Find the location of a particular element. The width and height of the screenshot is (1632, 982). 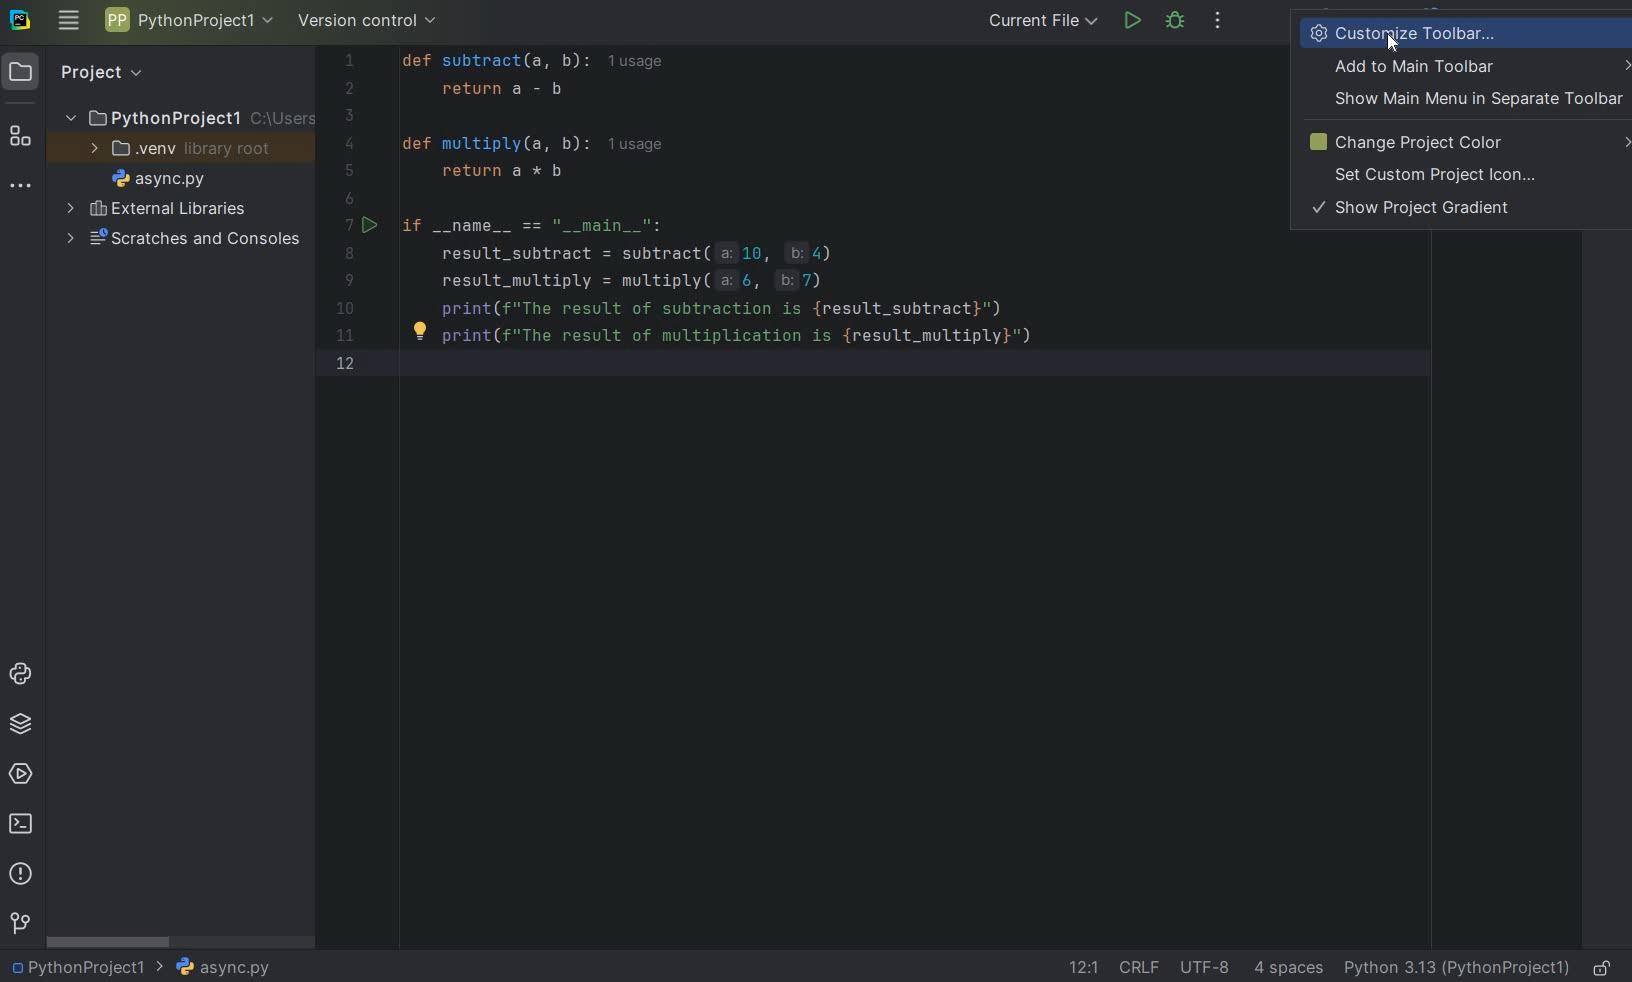

LINE SEPARATOR is located at coordinates (1141, 966).